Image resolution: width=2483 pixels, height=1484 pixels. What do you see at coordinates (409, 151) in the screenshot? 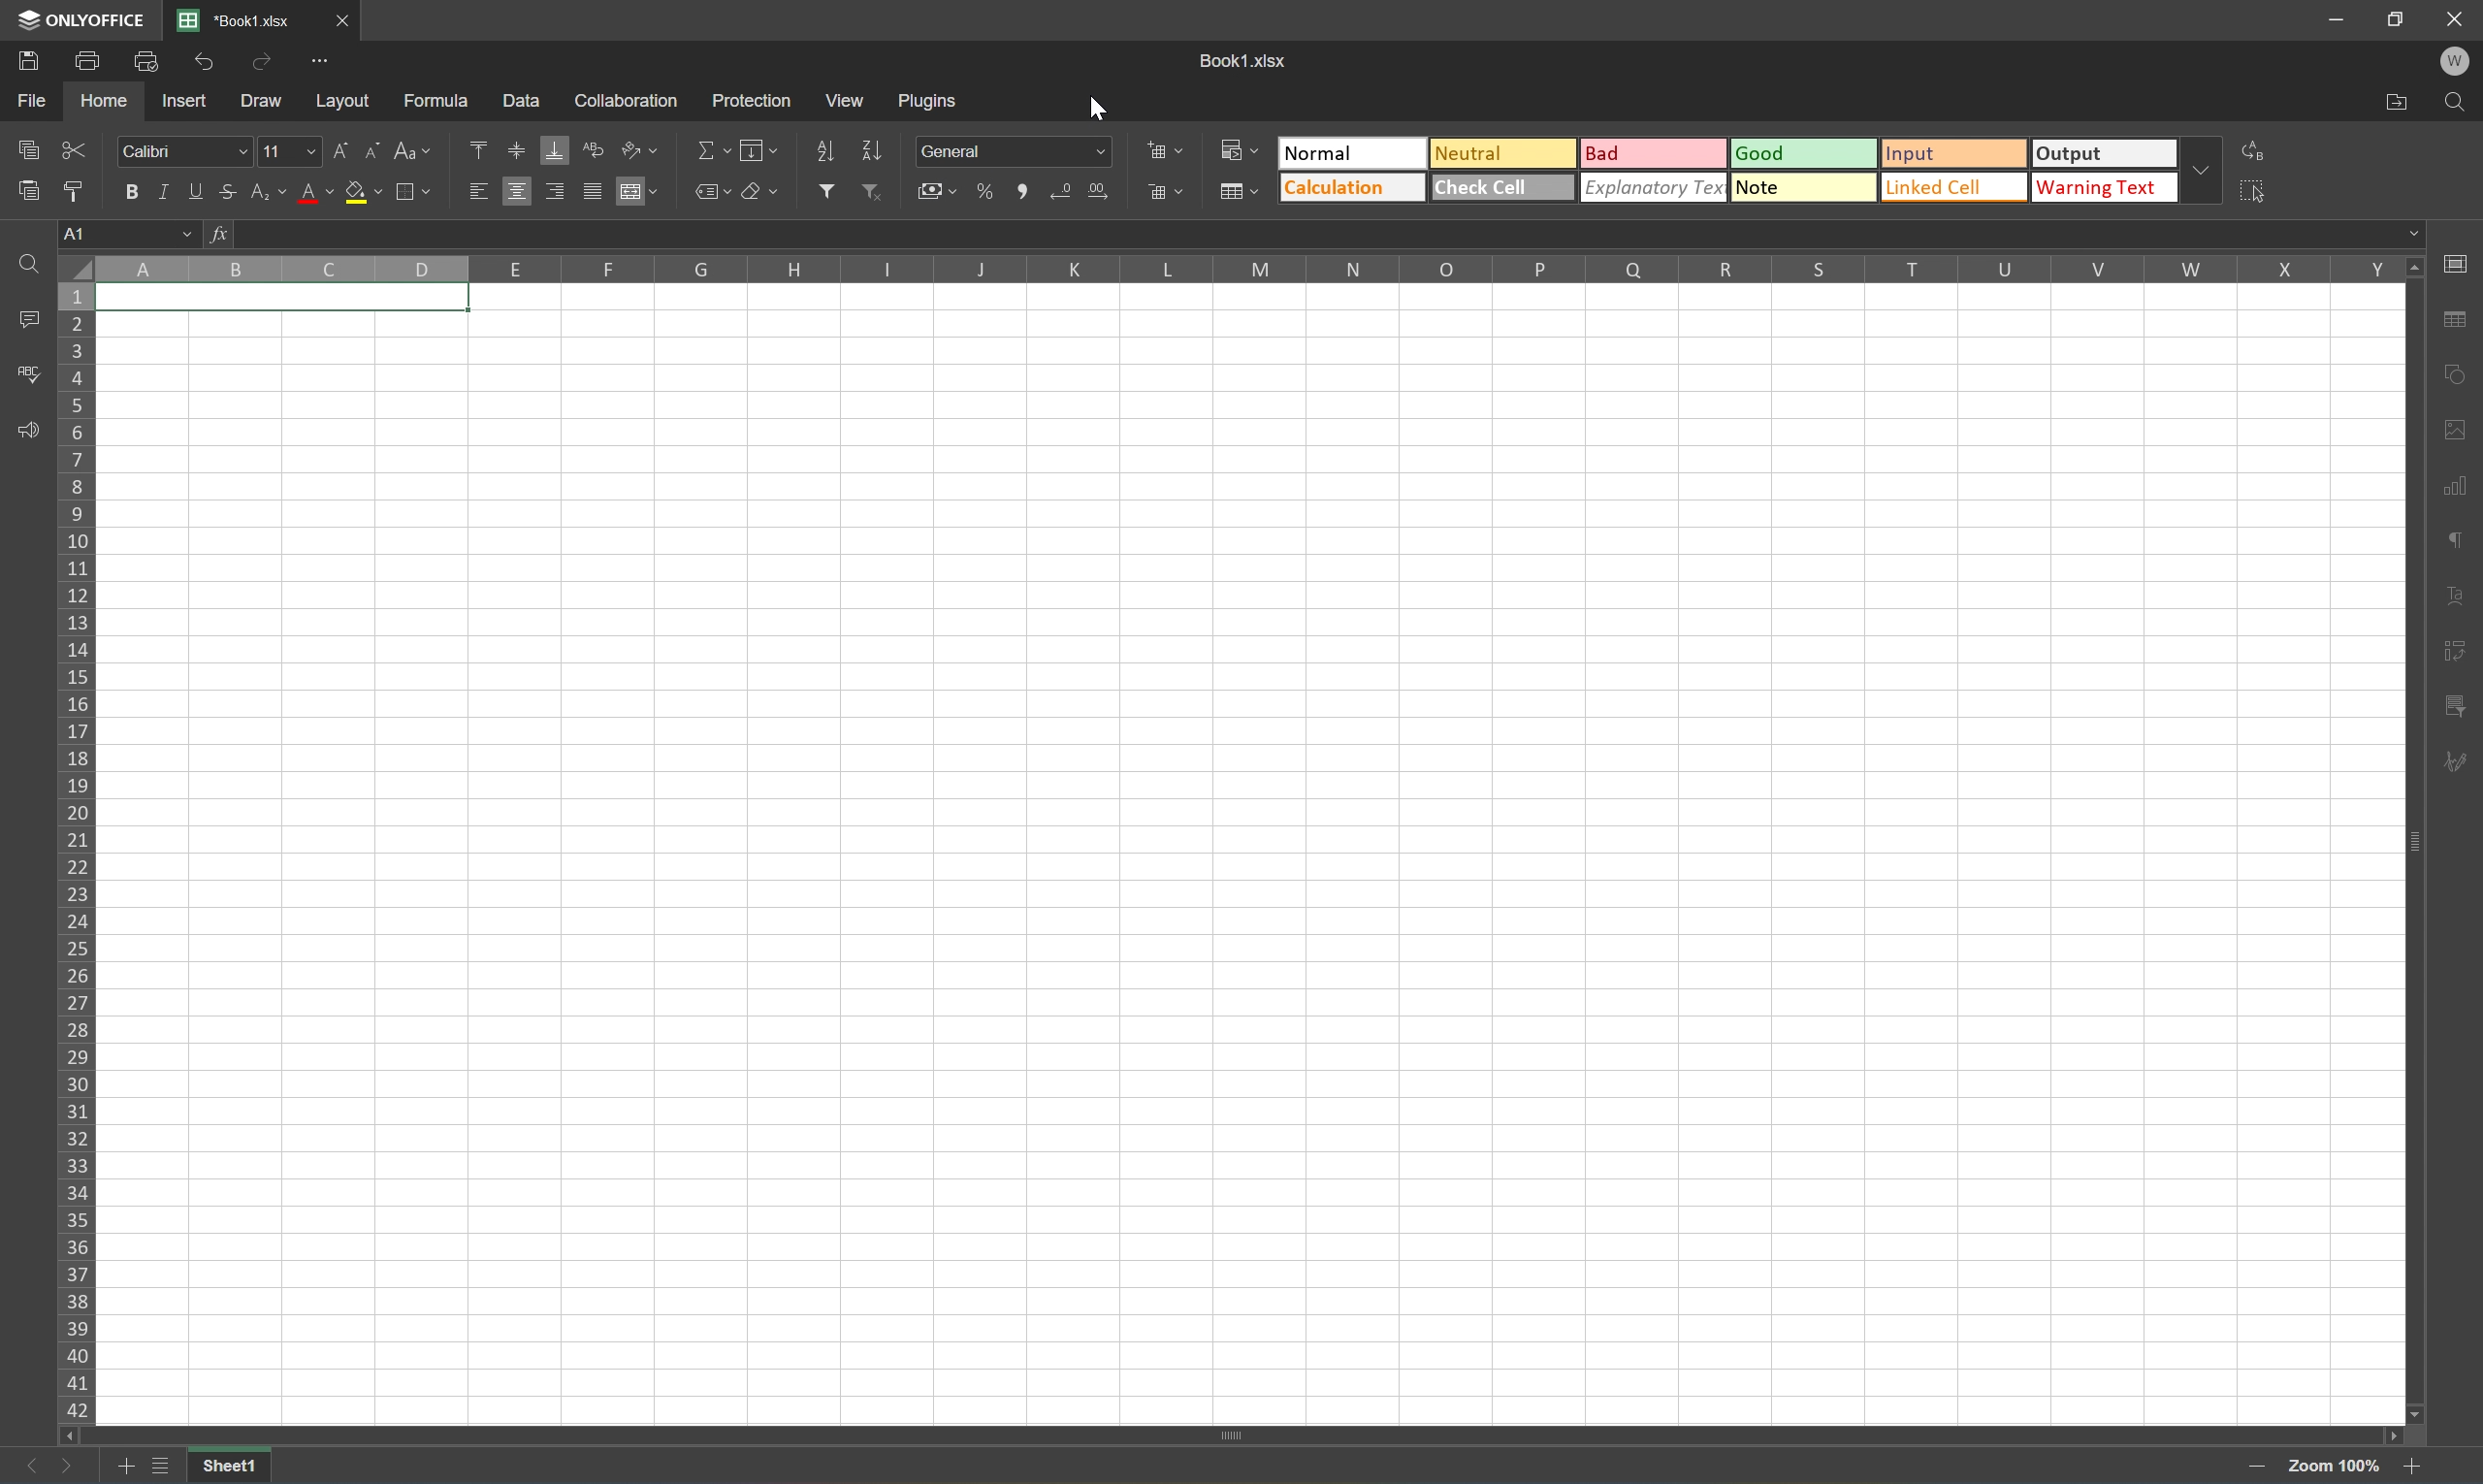
I see `Change case` at bounding box center [409, 151].